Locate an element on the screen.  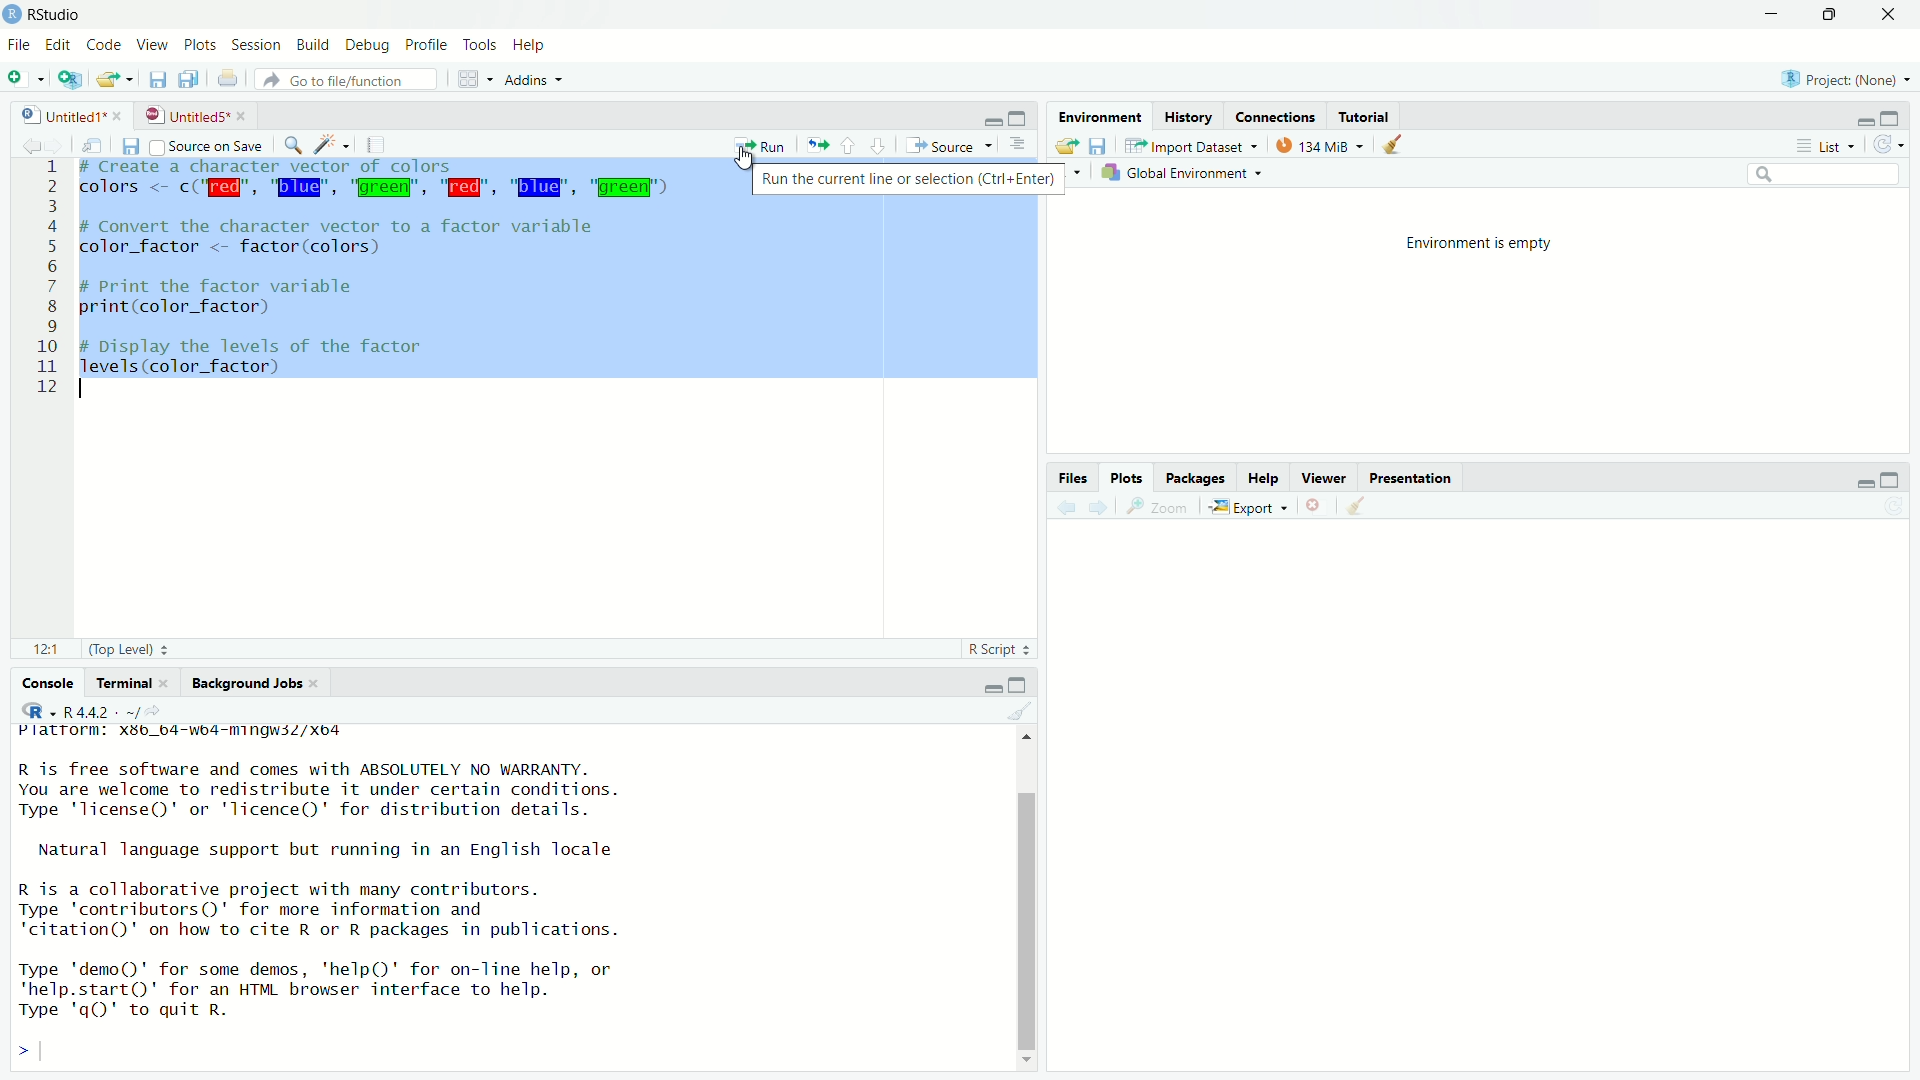
print the current file is located at coordinates (228, 78).